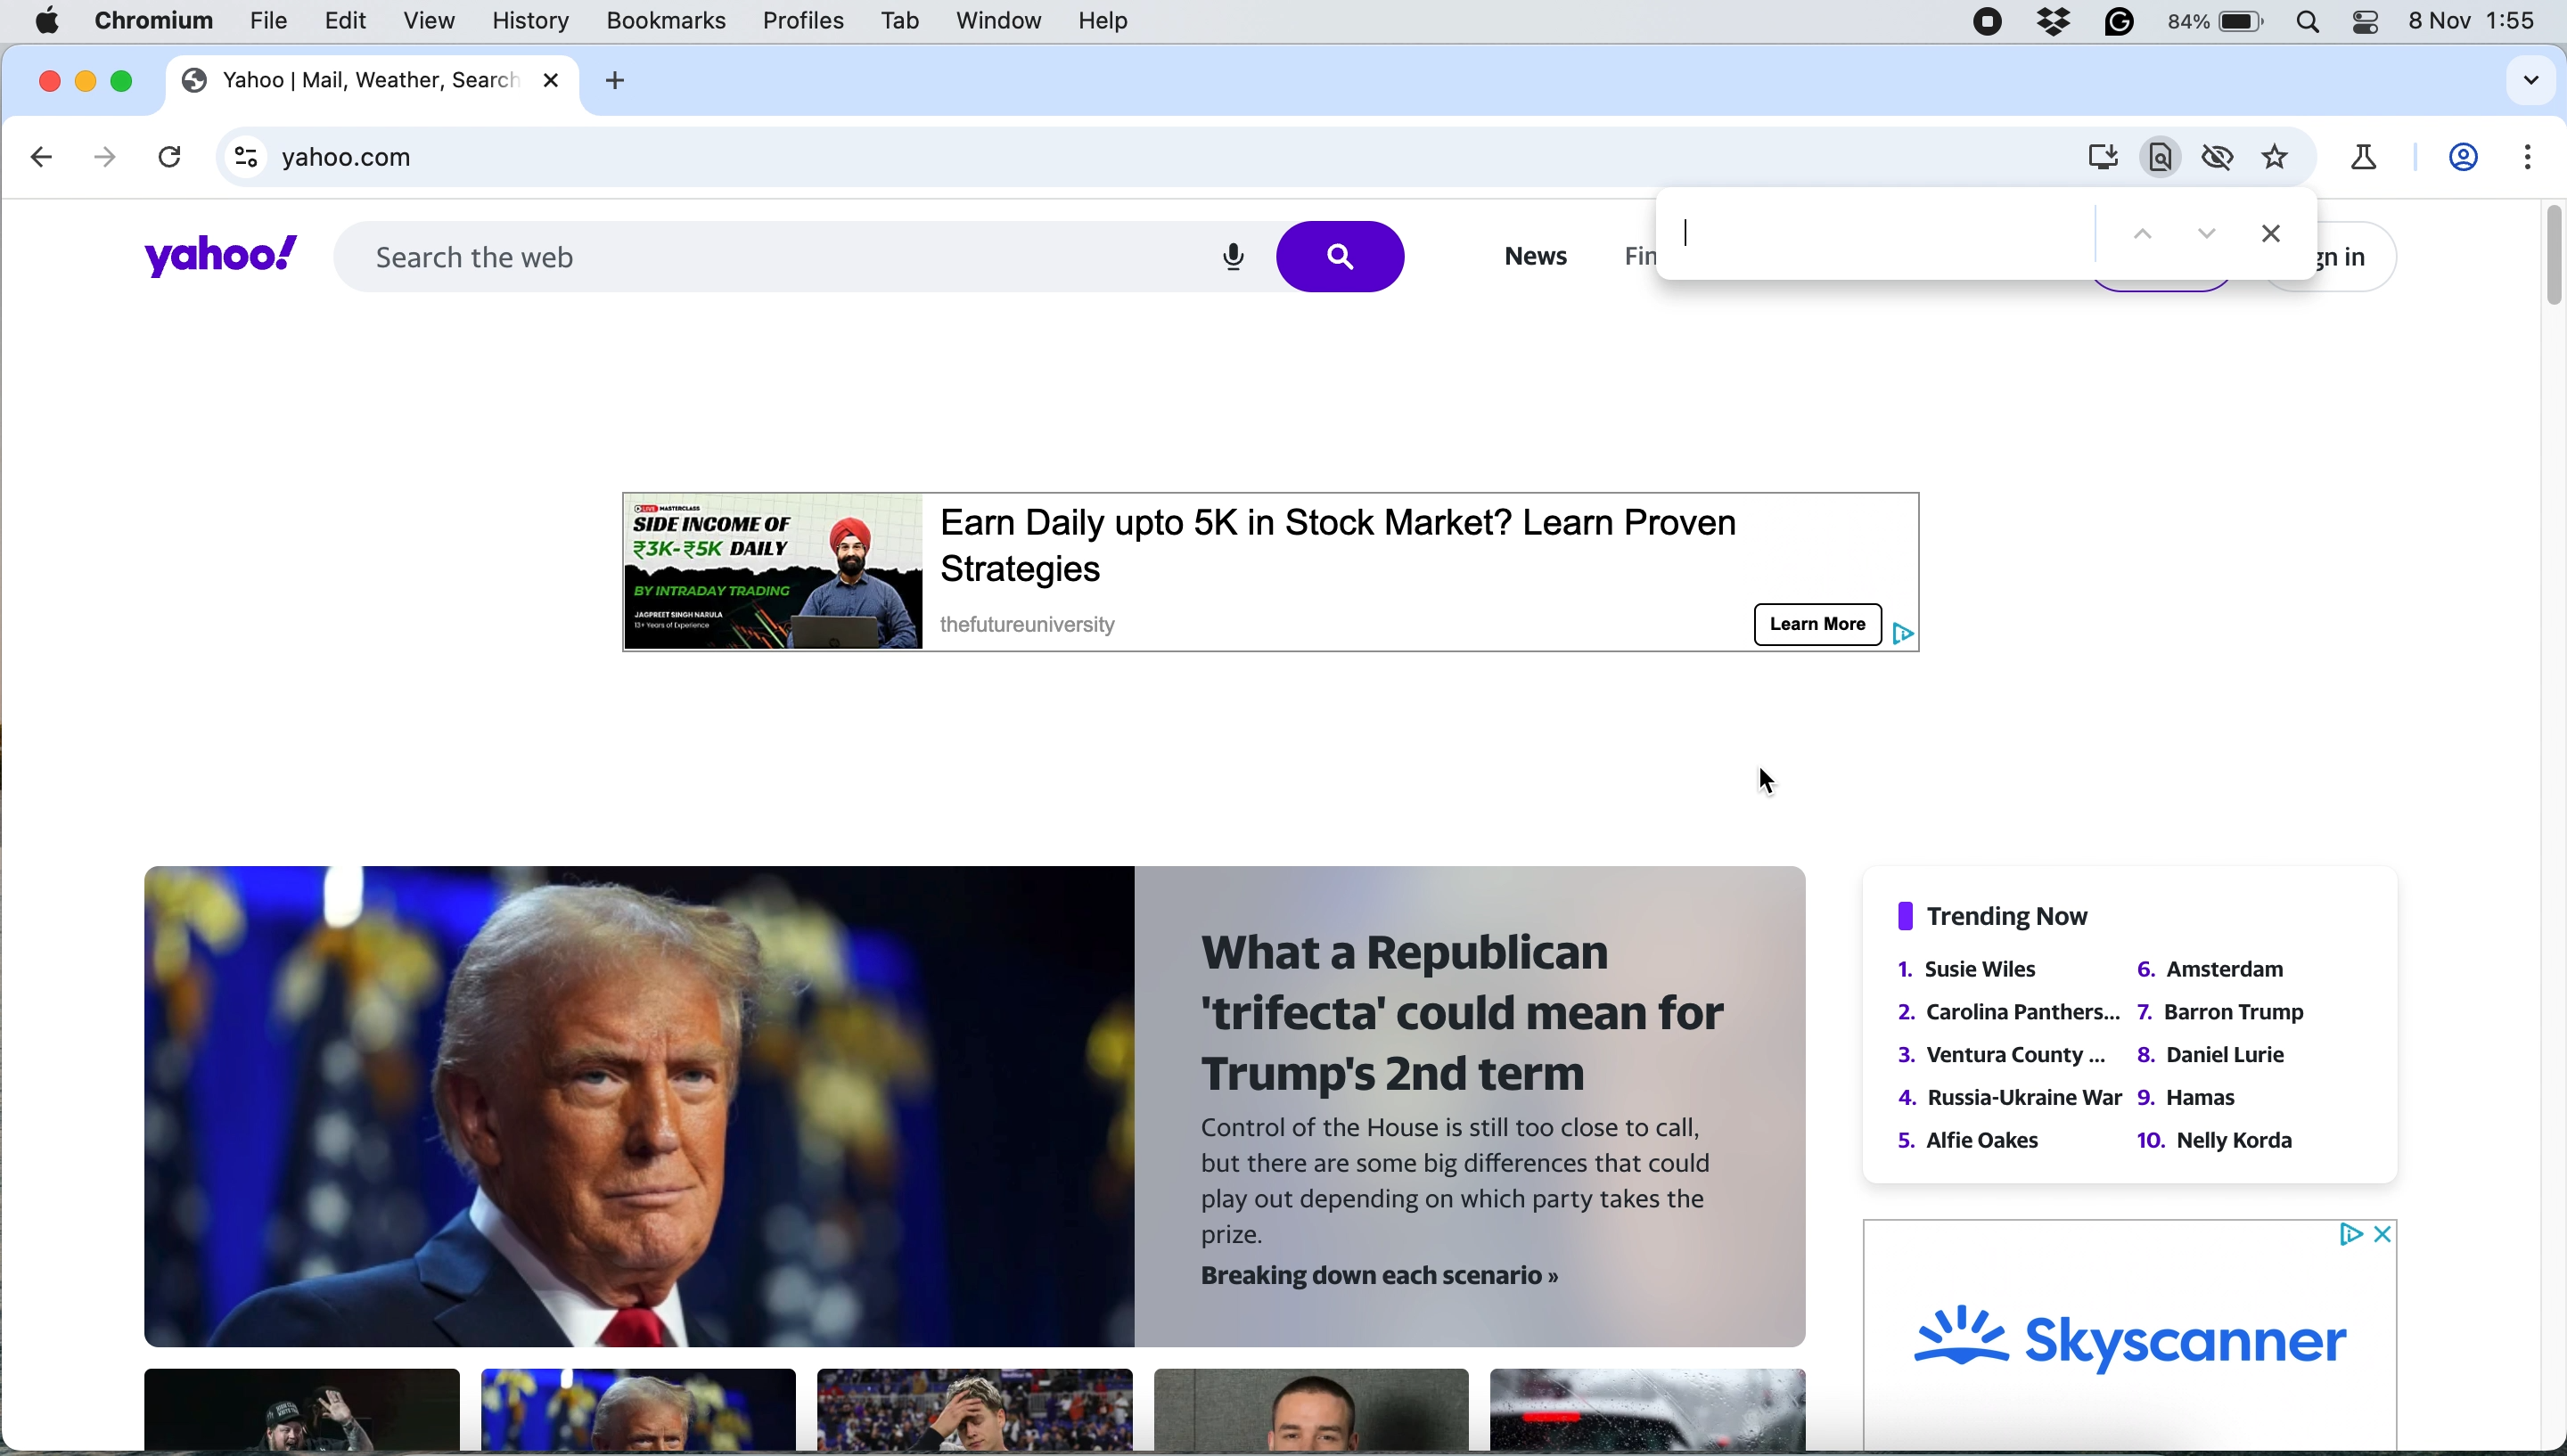  Describe the element at coordinates (83, 79) in the screenshot. I see `minimise` at that location.